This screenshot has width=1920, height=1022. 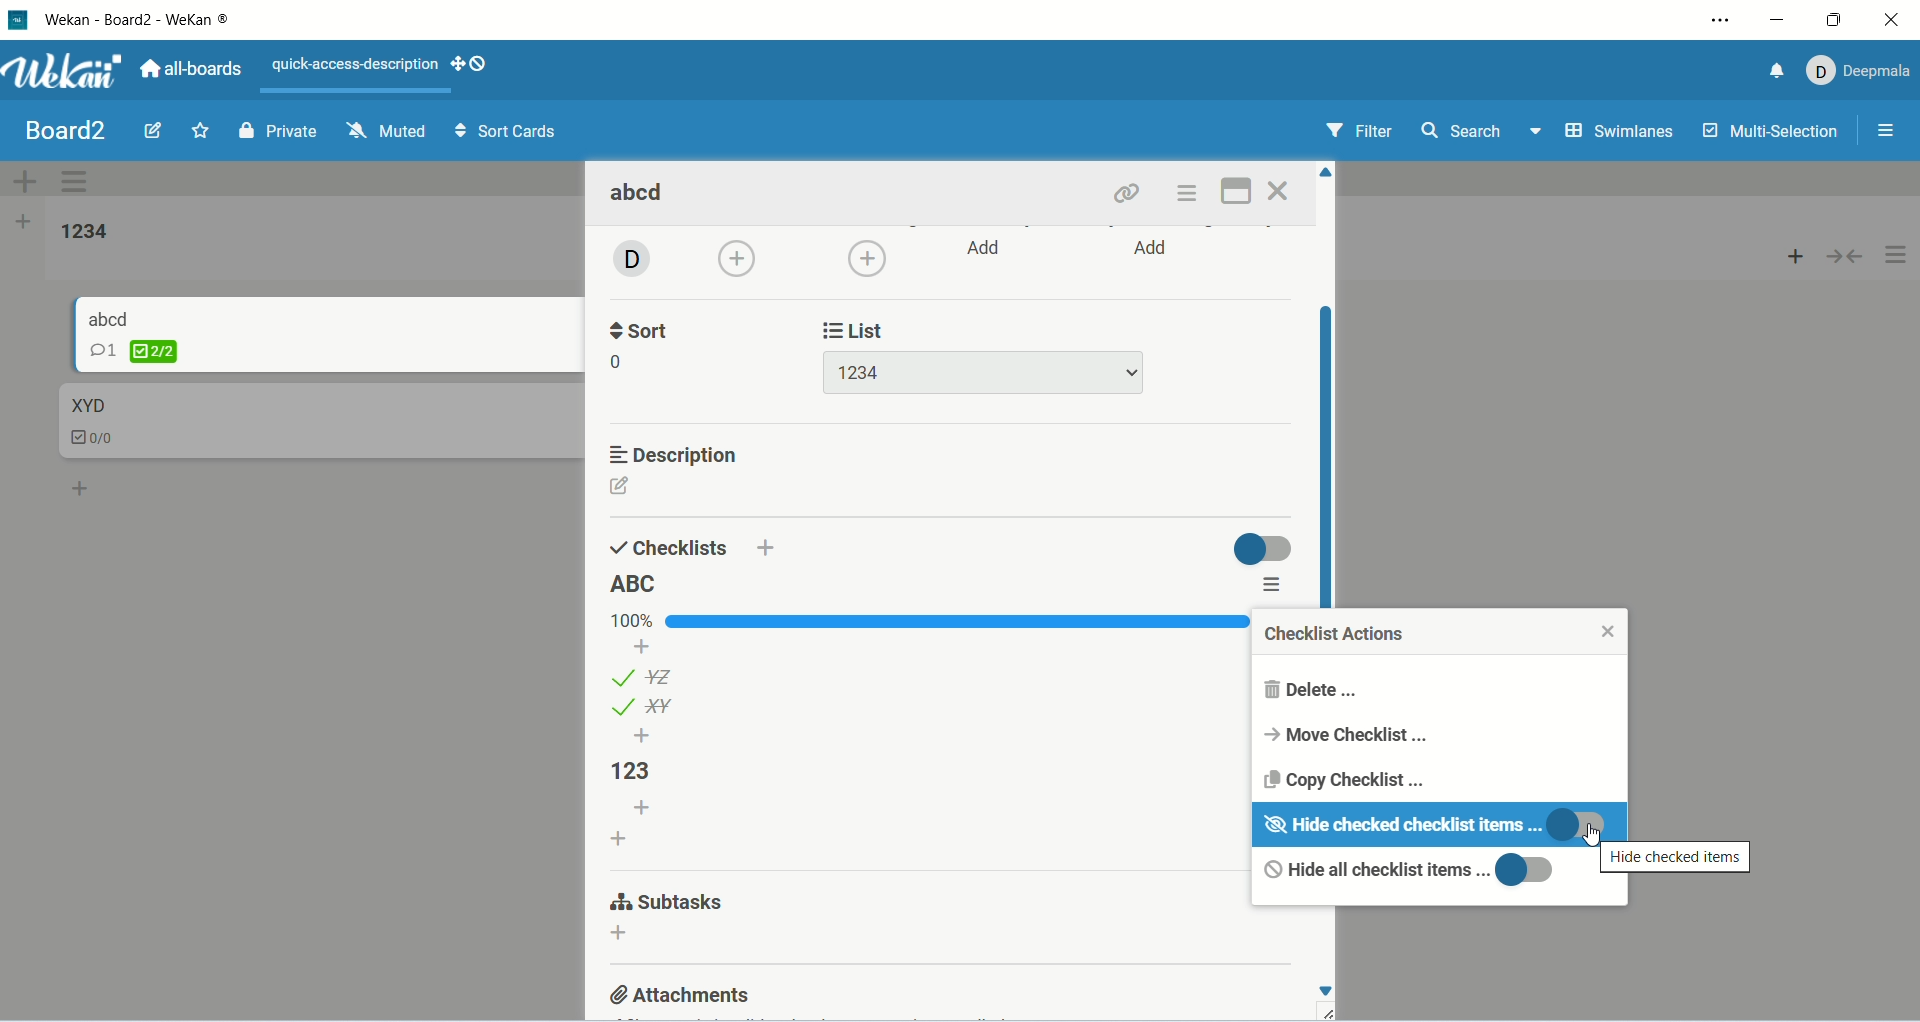 I want to click on add, so click(x=645, y=646).